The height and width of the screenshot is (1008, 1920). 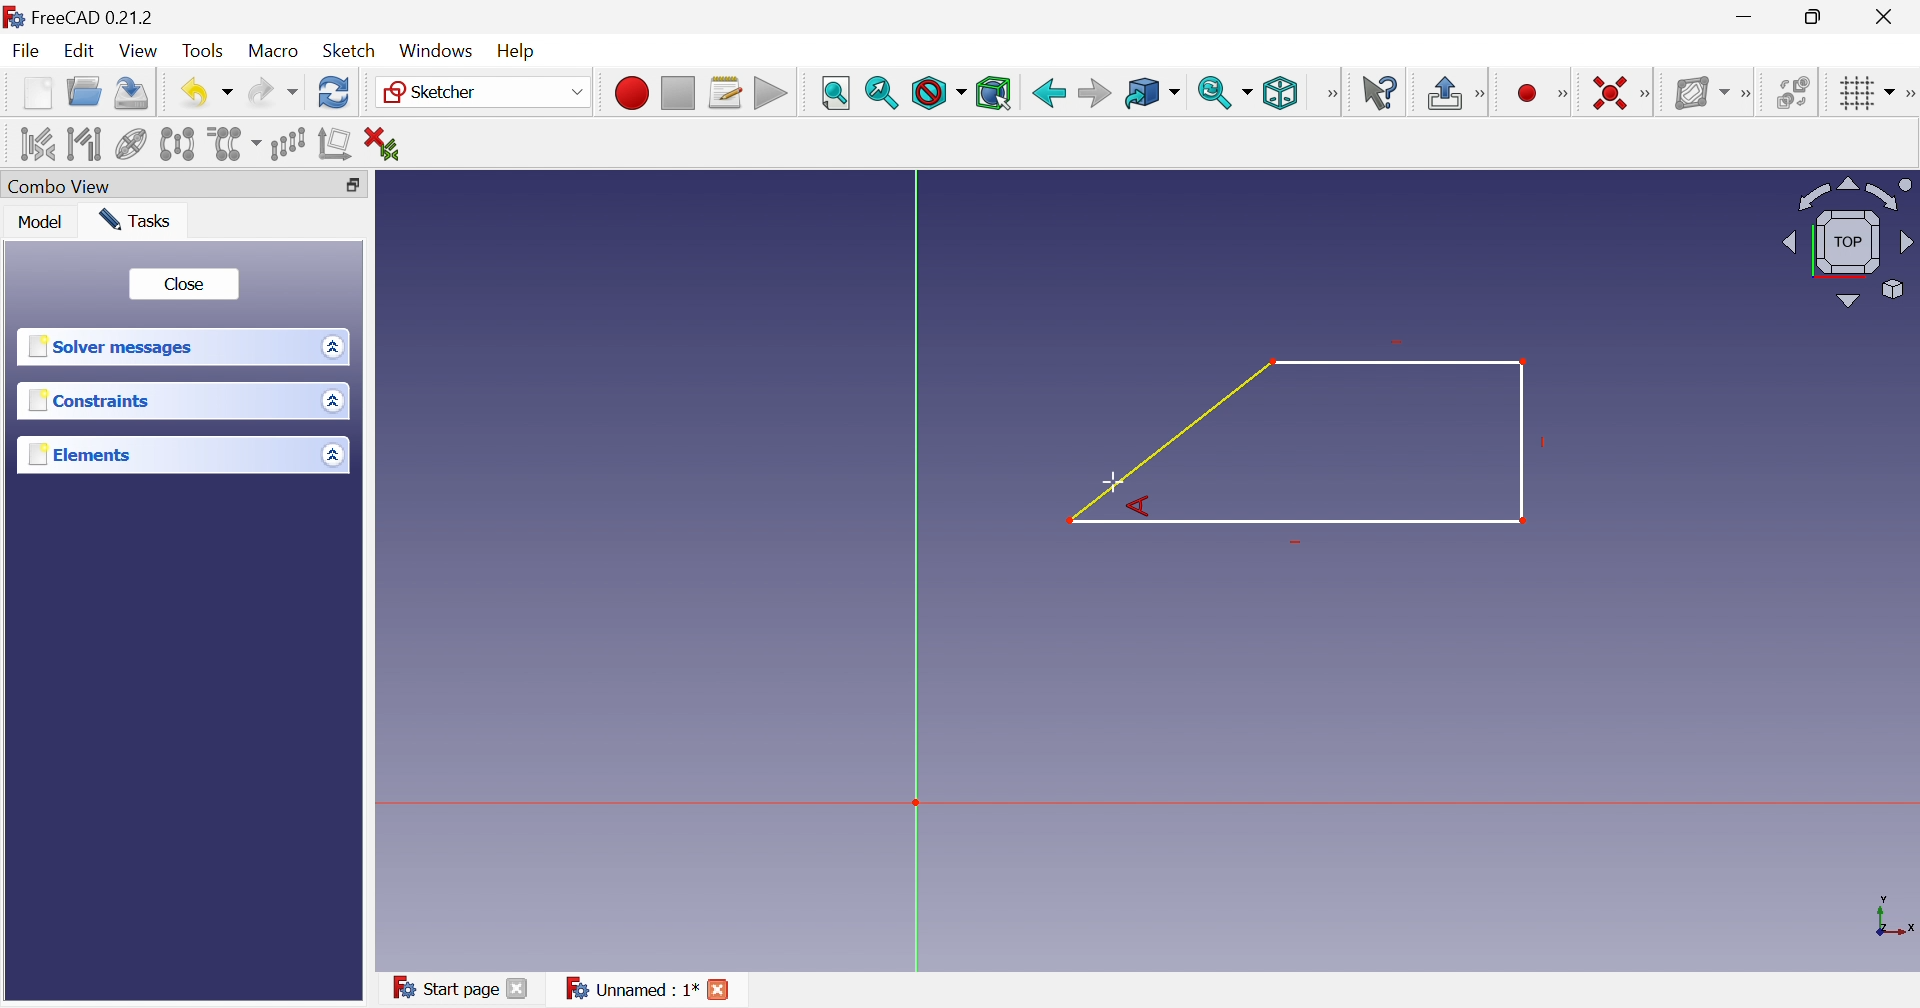 What do you see at coordinates (1745, 90) in the screenshot?
I see `More` at bounding box center [1745, 90].